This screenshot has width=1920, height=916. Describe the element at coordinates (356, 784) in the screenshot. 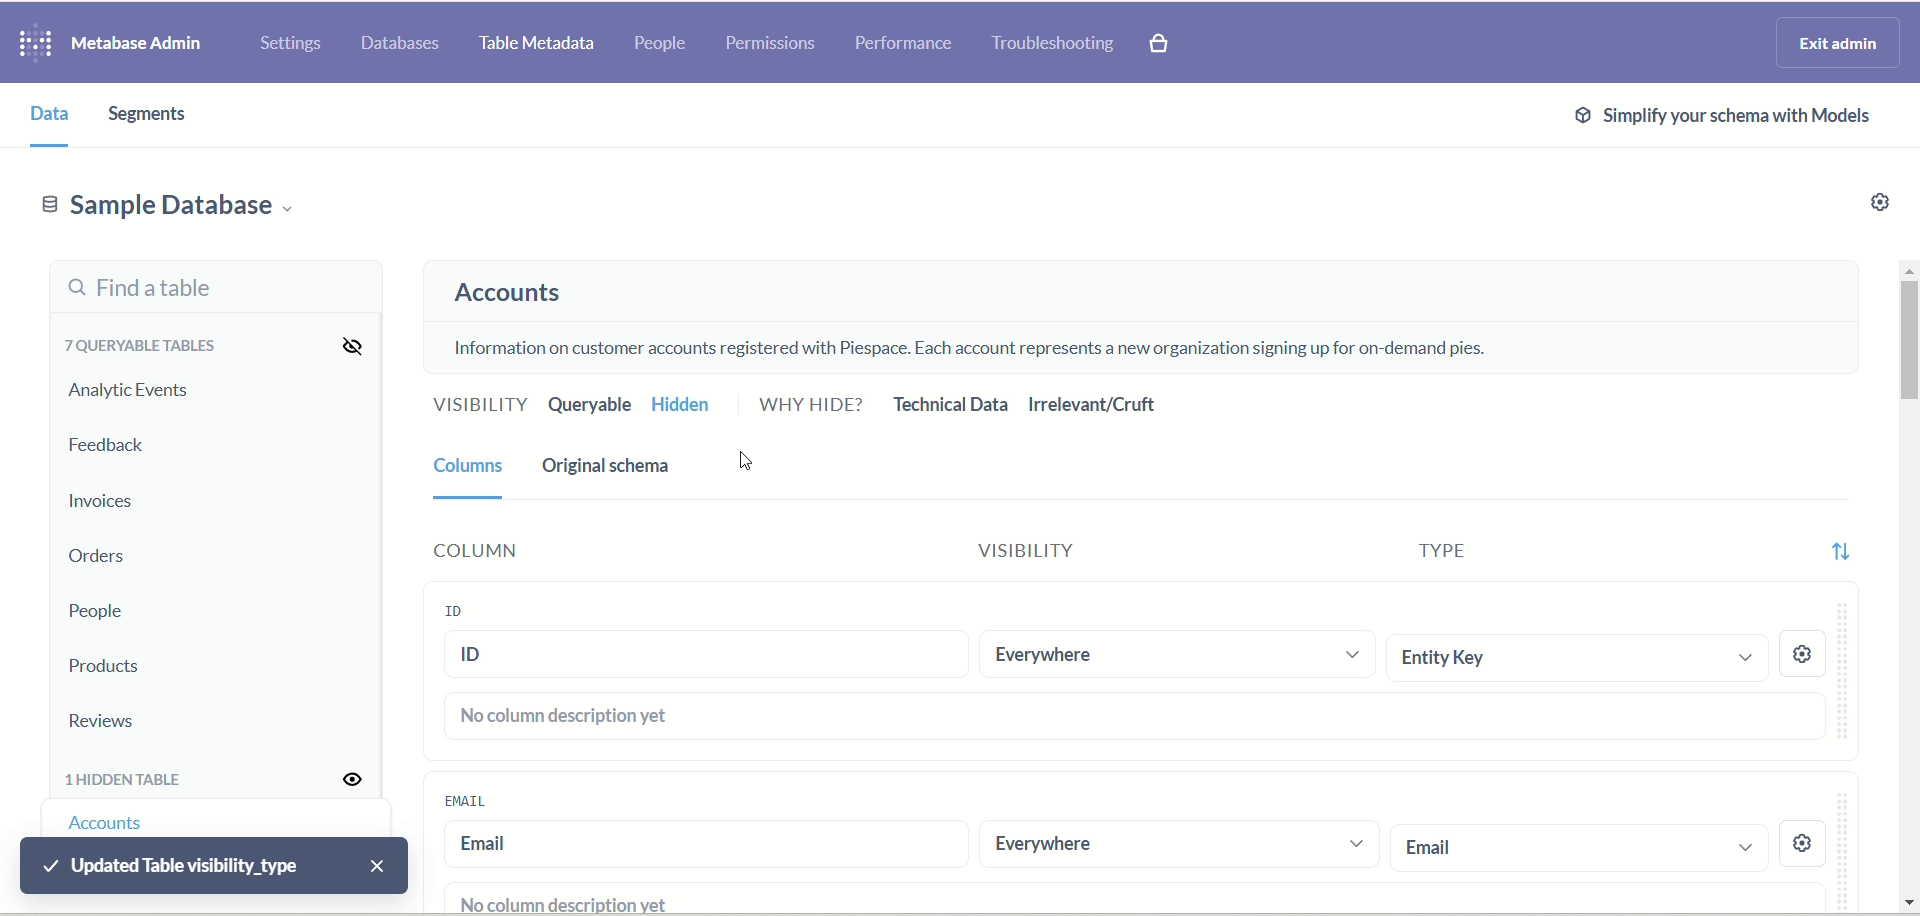

I see `visibility` at that location.